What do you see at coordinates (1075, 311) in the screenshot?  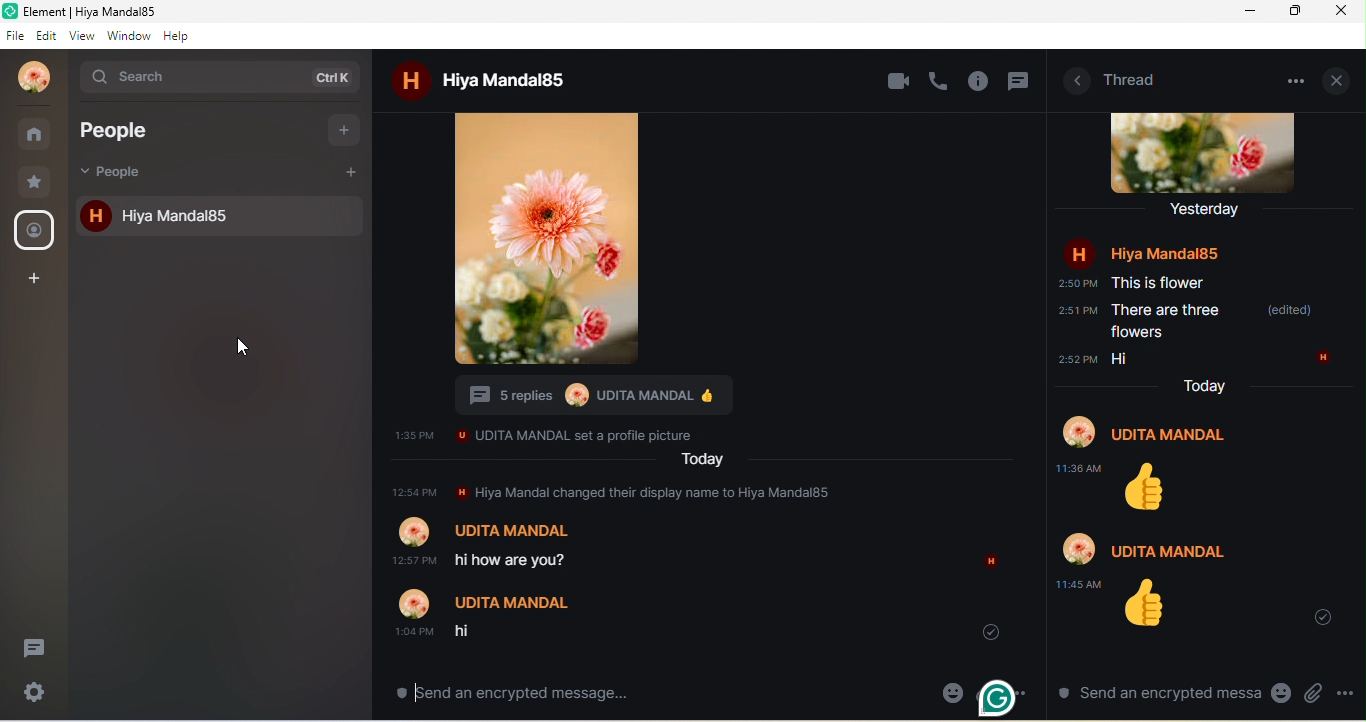 I see `2:51 PM` at bounding box center [1075, 311].